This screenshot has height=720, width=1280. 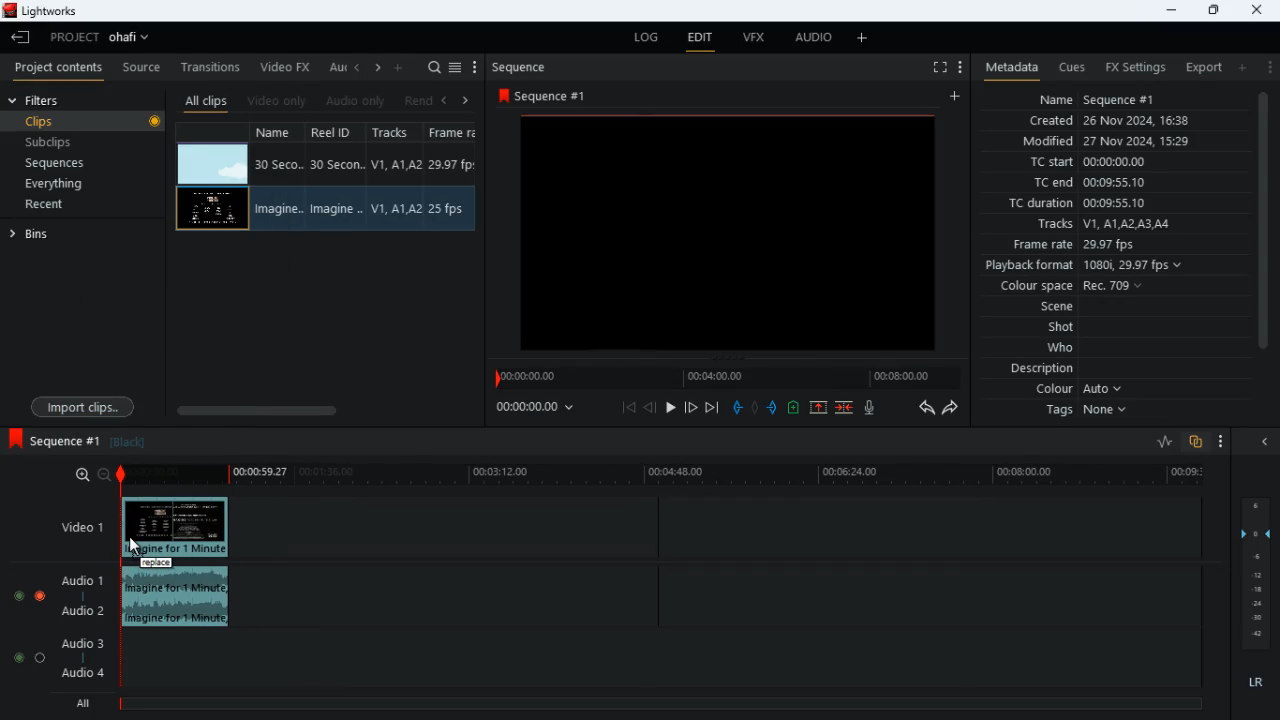 I want to click on black, so click(x=133, y=442).